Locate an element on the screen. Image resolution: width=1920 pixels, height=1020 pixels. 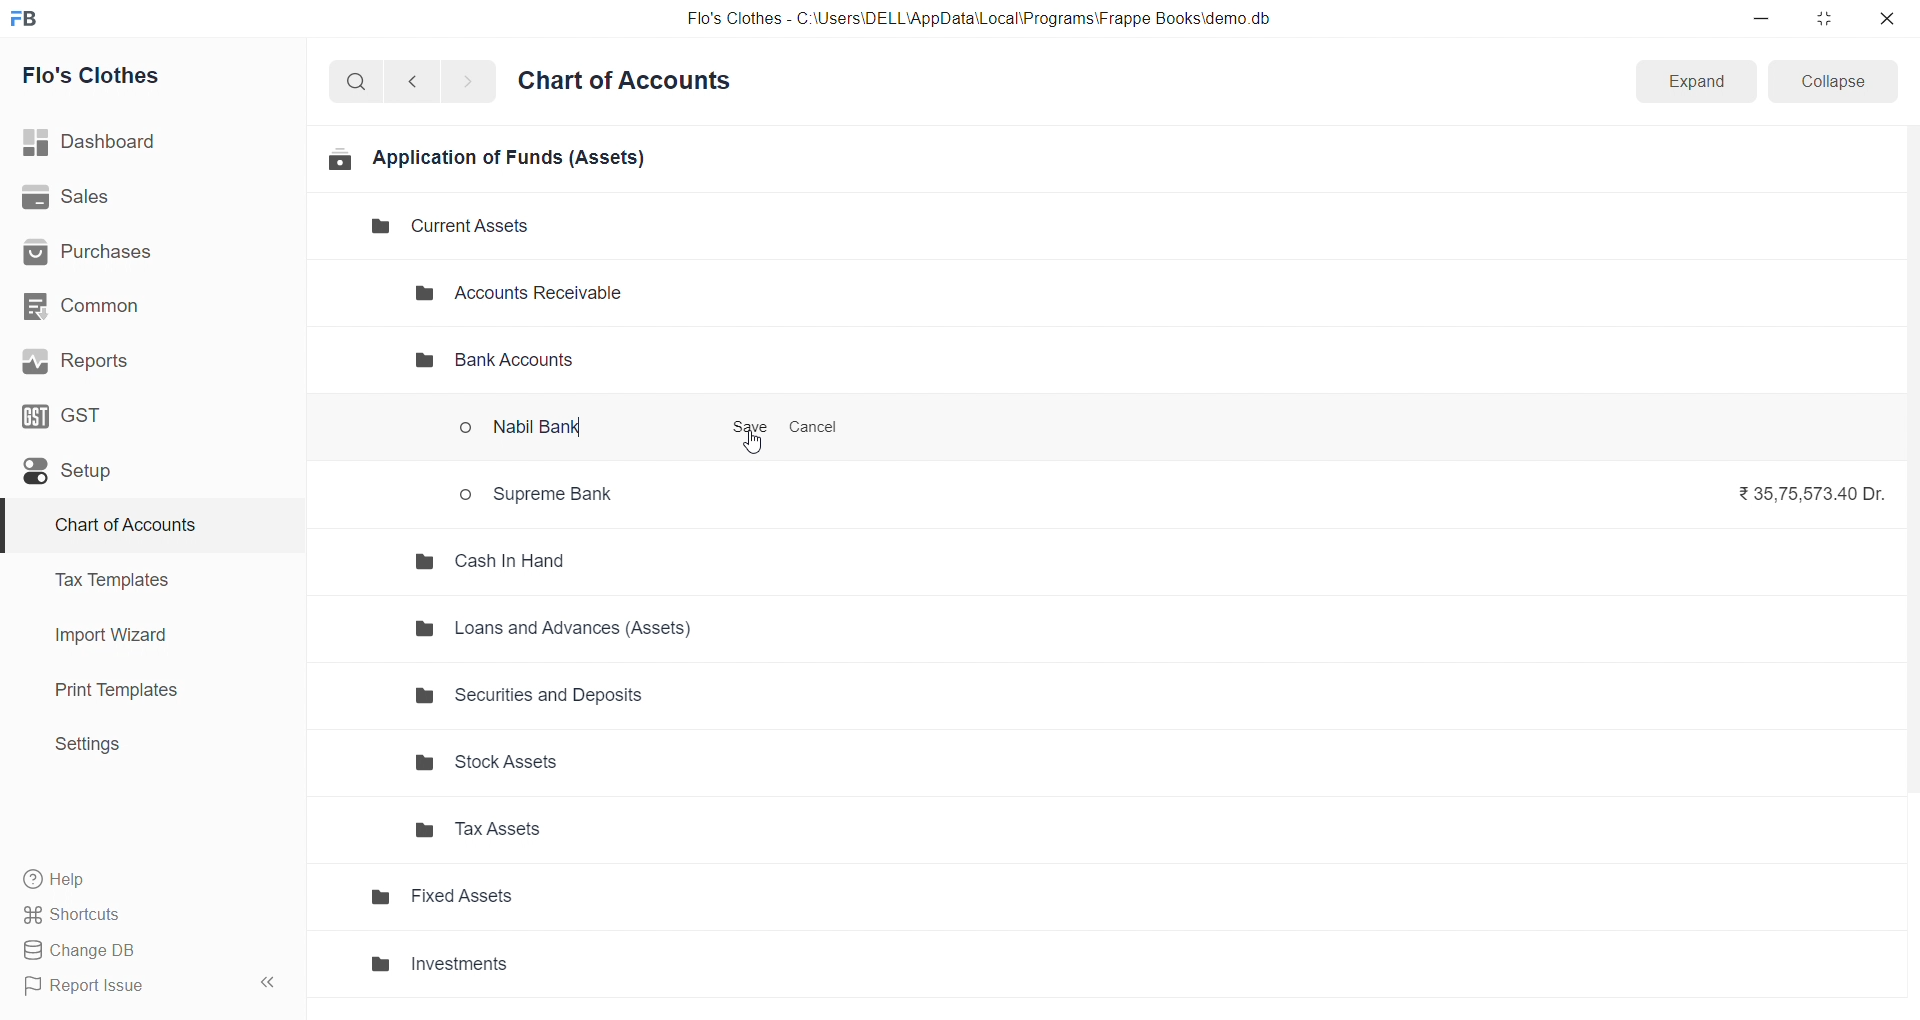
Application of Funds (Assets) is located at coordinates (487, 158).